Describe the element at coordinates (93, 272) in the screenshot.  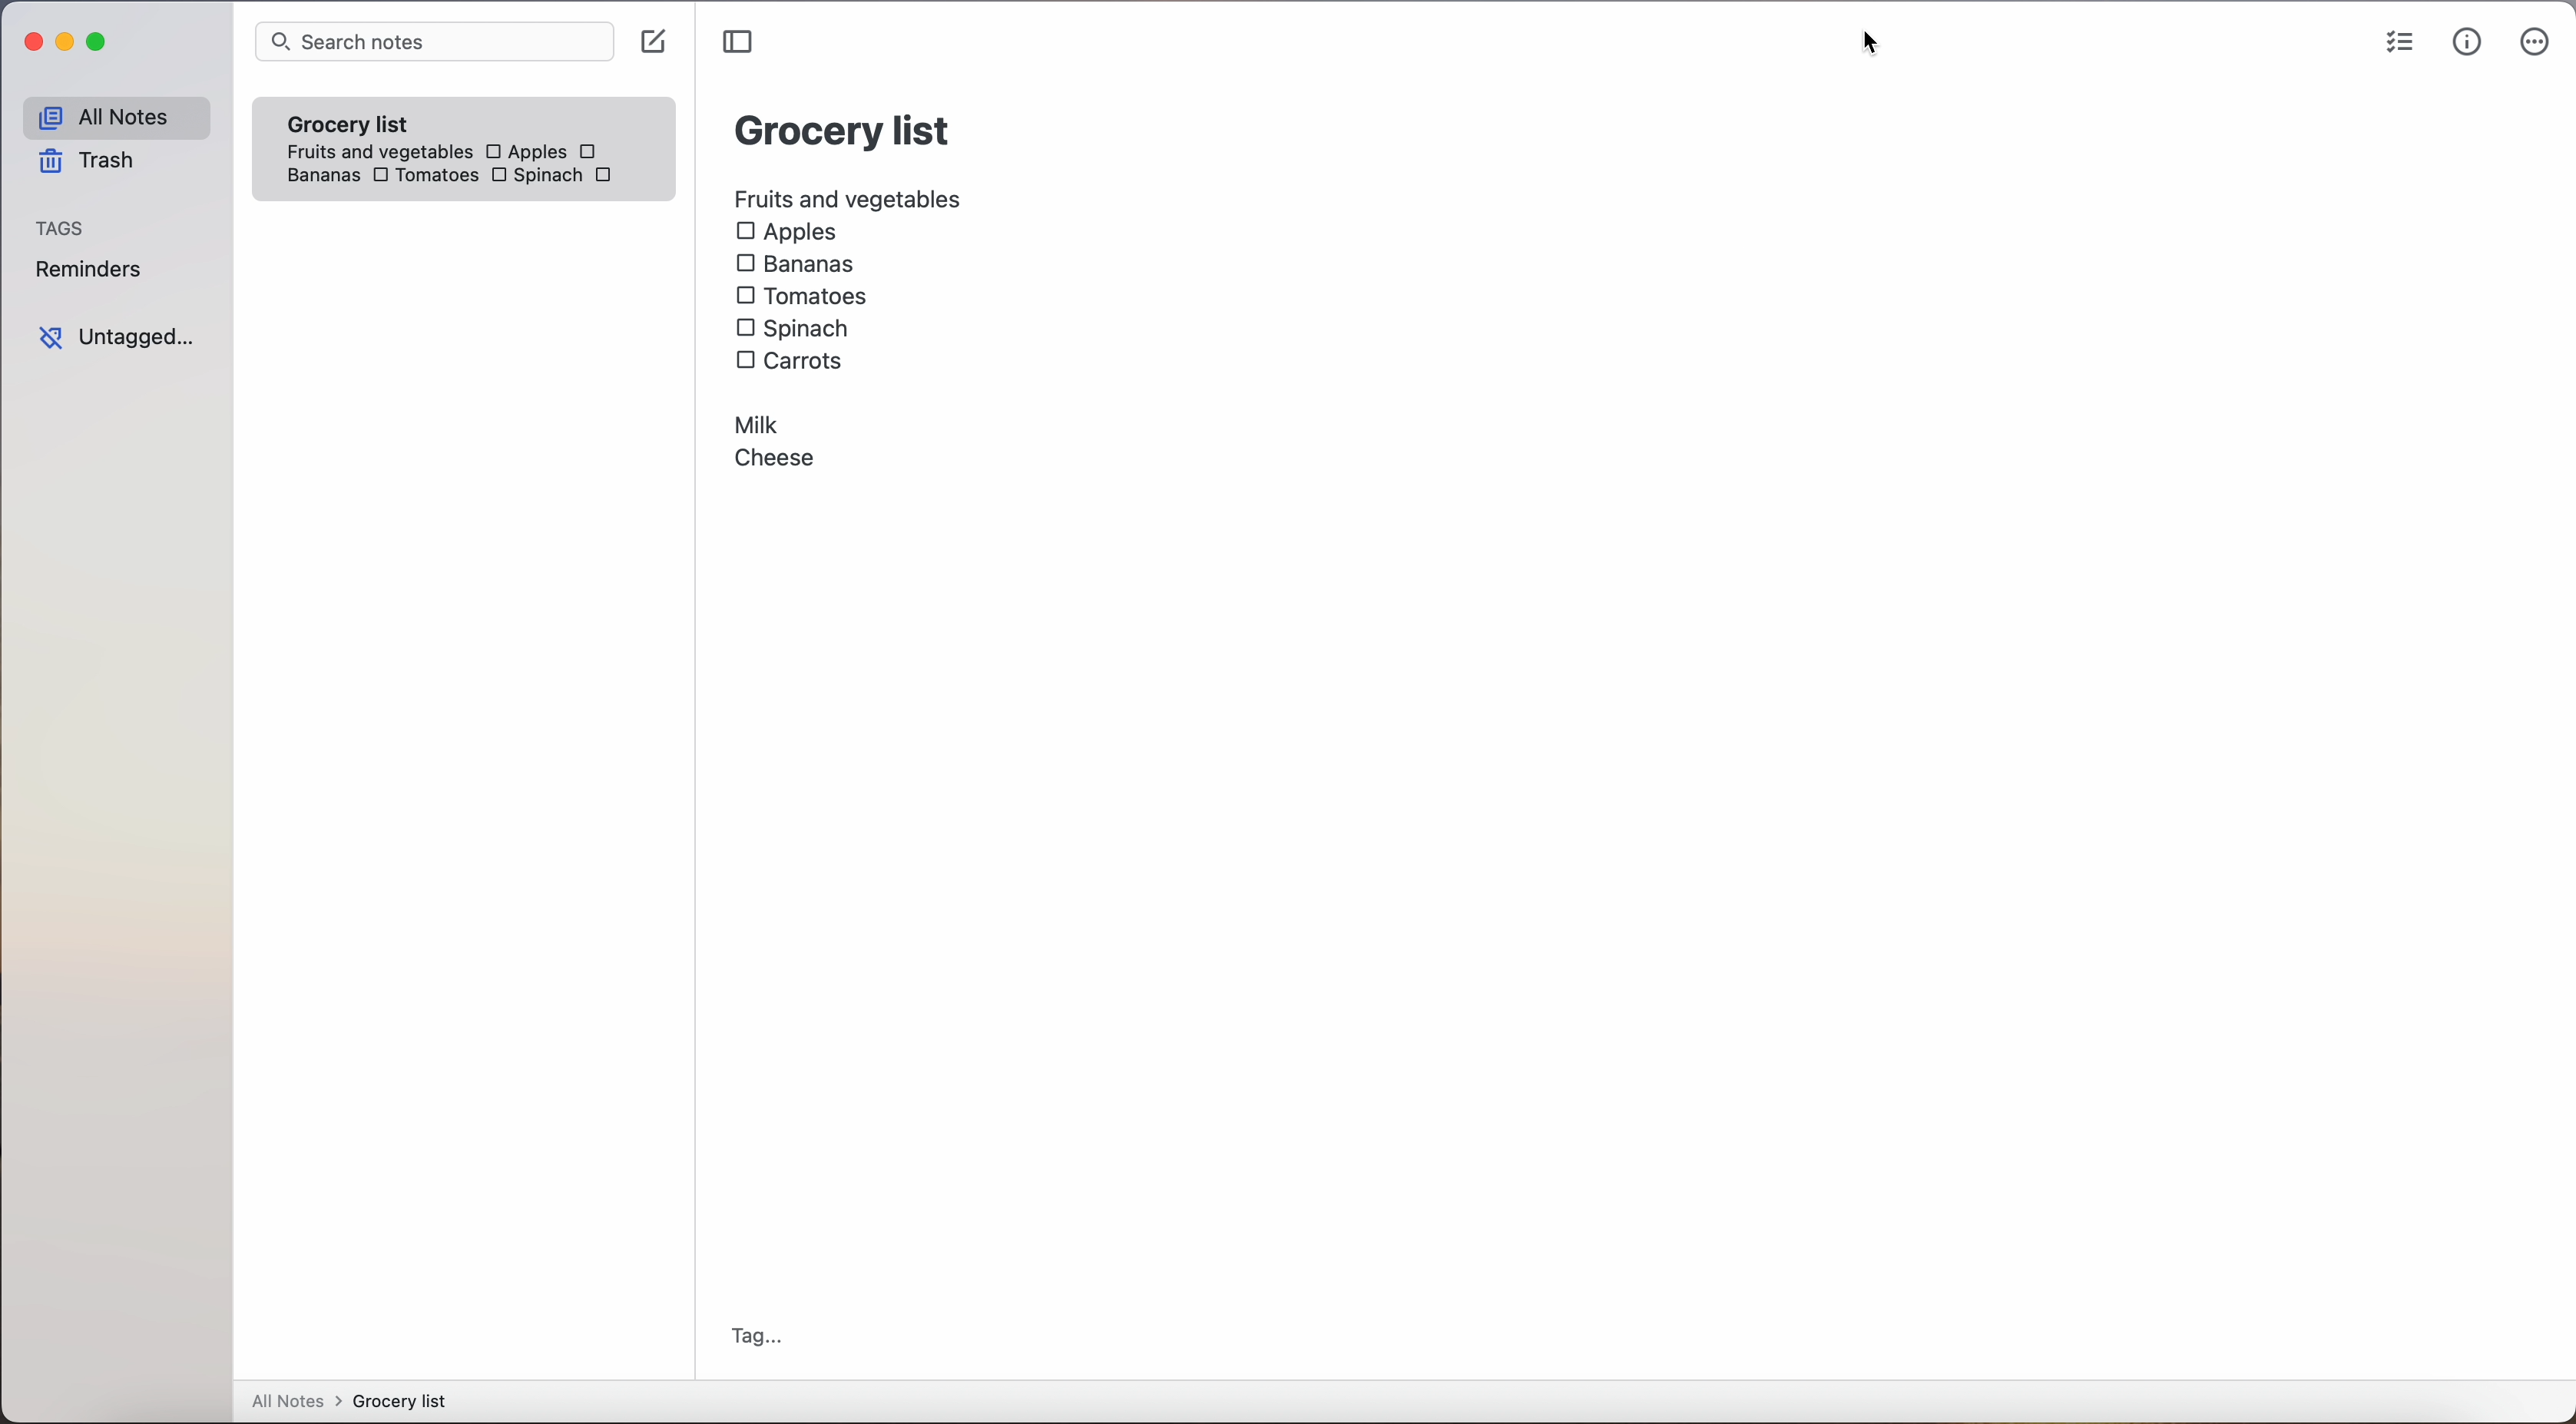
I see `reminders` at that location.